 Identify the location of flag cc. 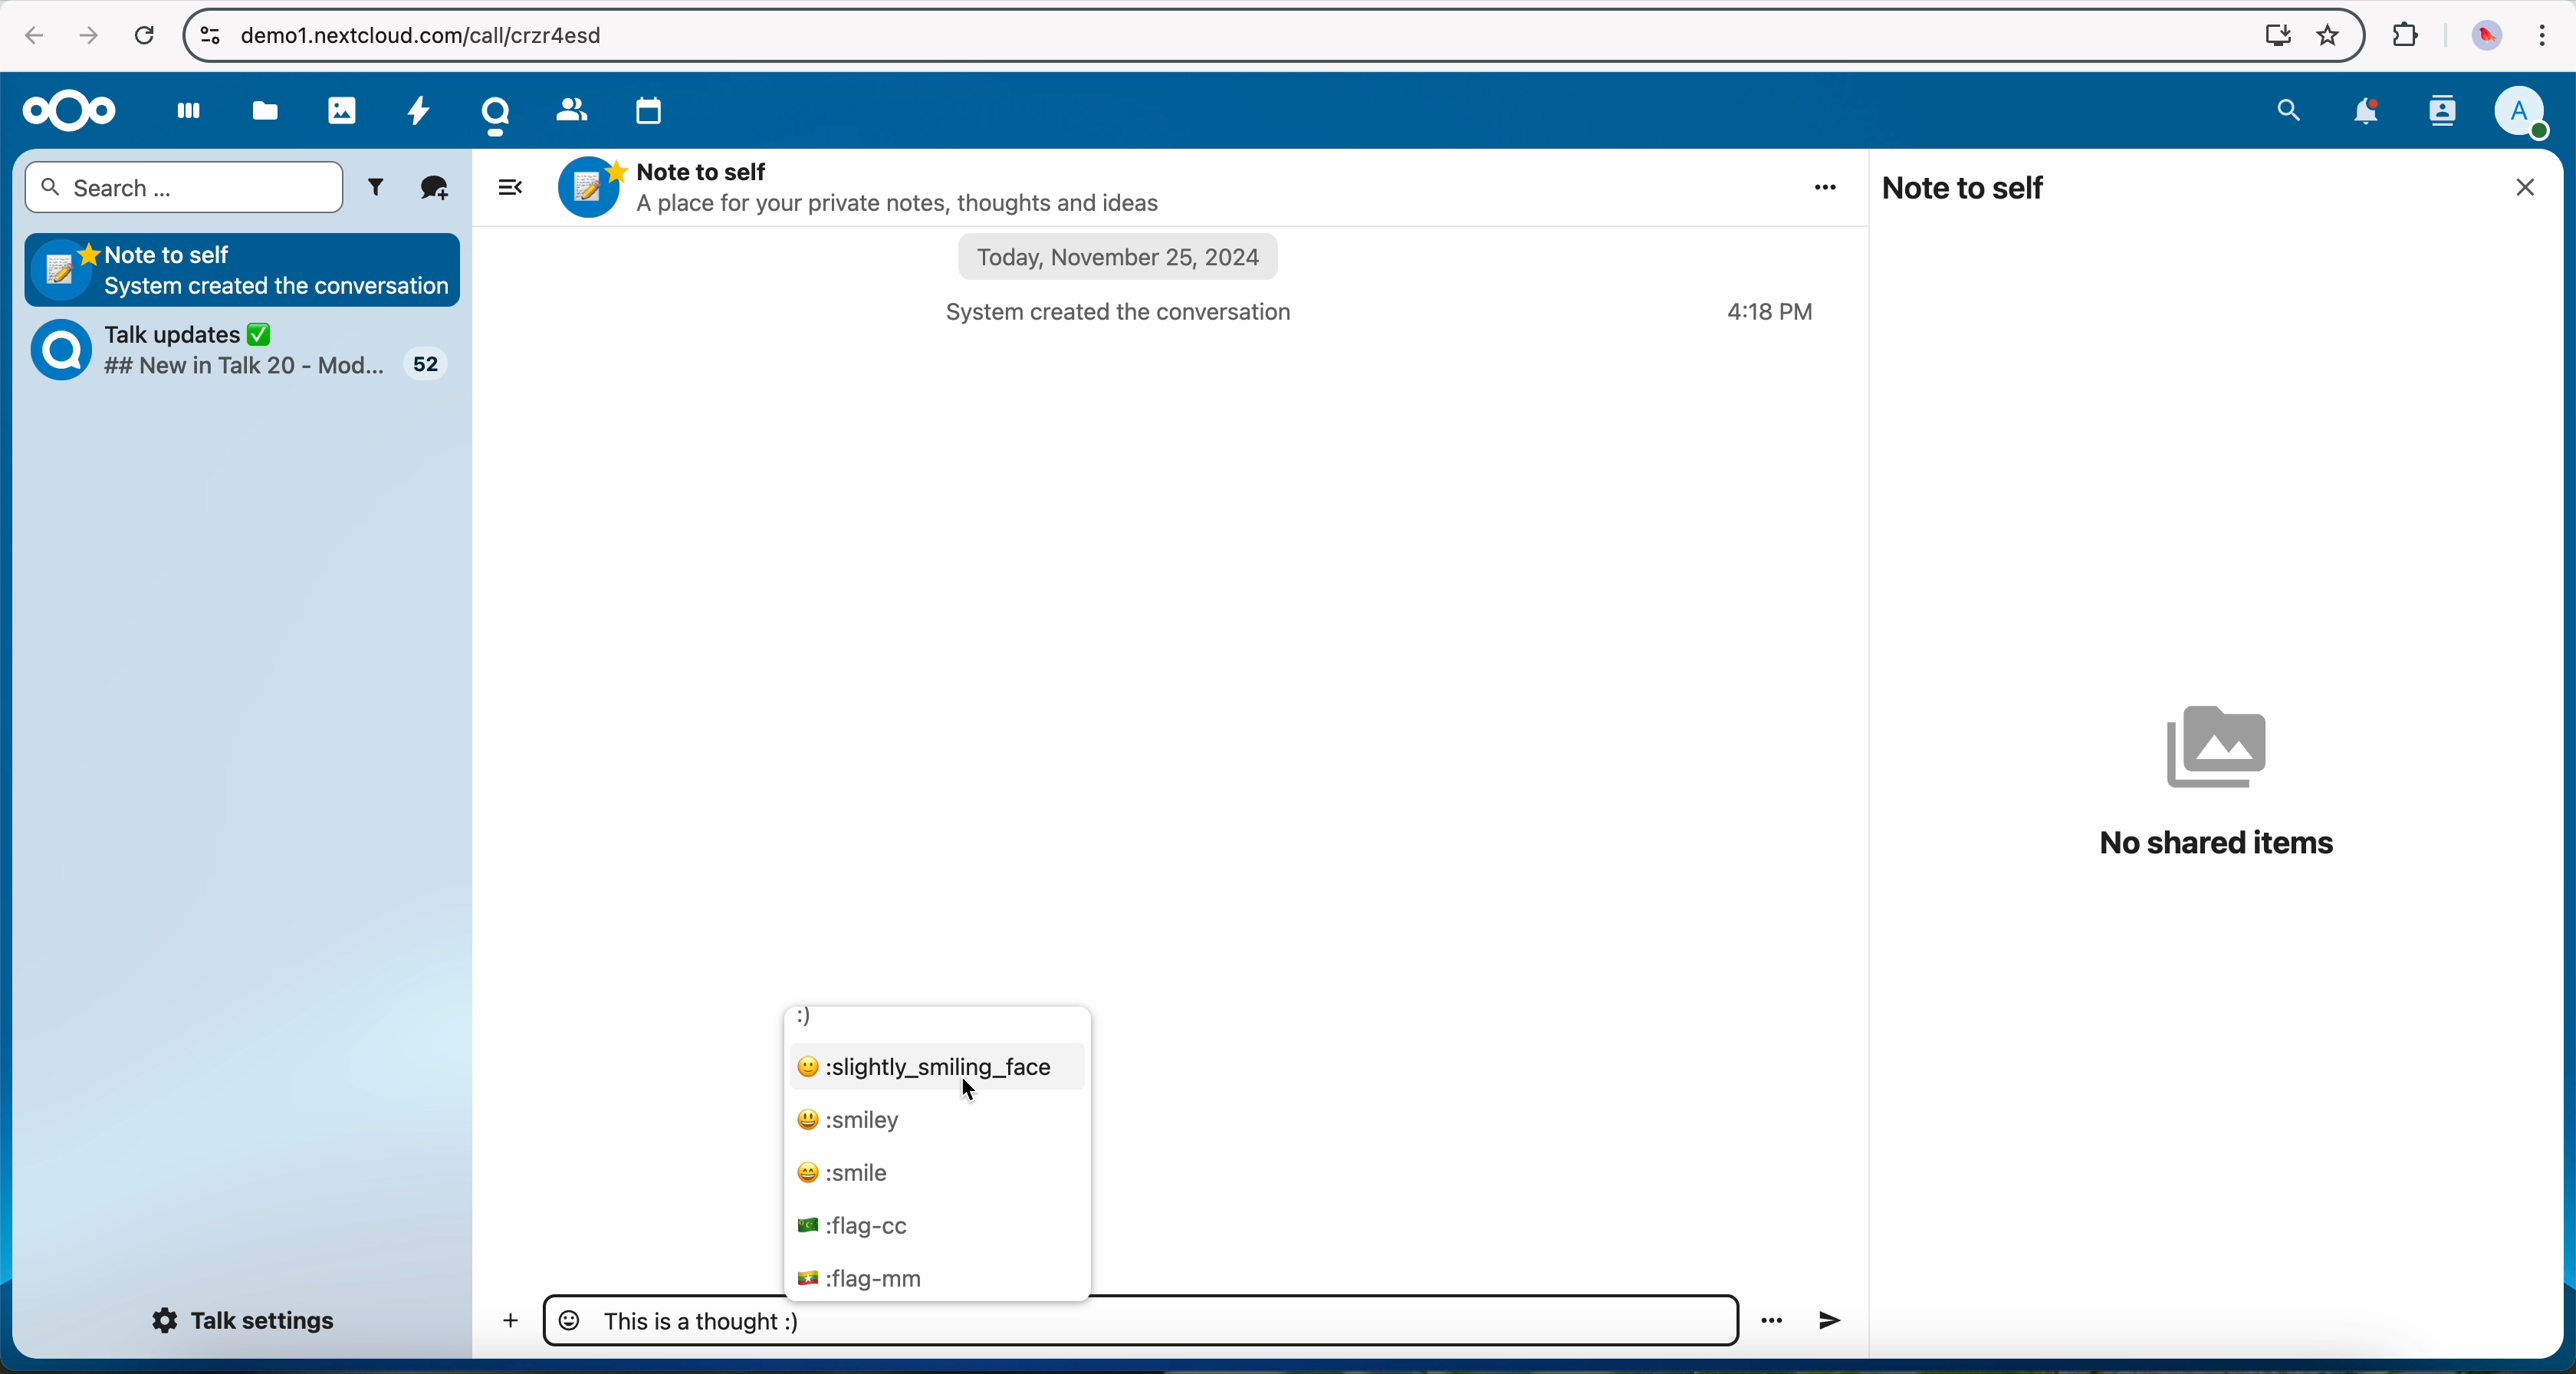
(866, 1228).